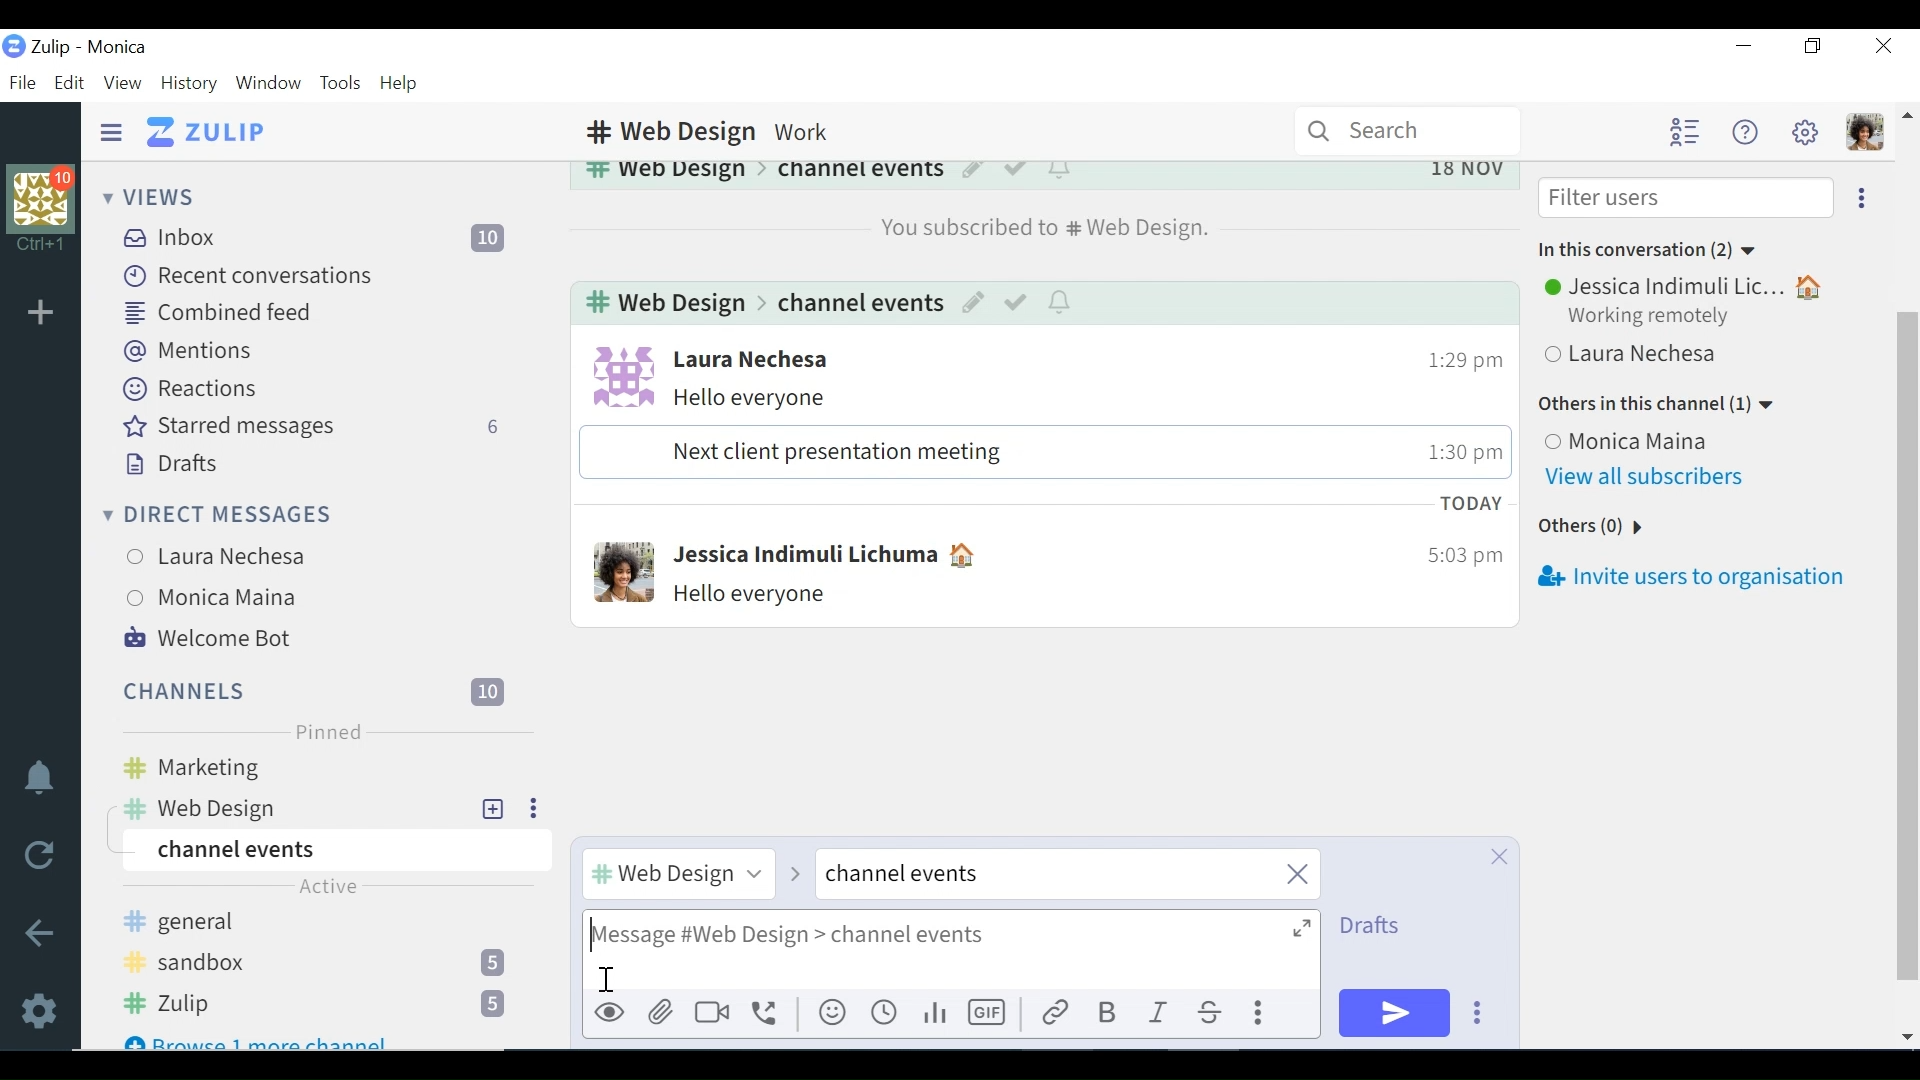  Describe the element at coordinates (227, 599) in the screenshot. I see `User` at that location.